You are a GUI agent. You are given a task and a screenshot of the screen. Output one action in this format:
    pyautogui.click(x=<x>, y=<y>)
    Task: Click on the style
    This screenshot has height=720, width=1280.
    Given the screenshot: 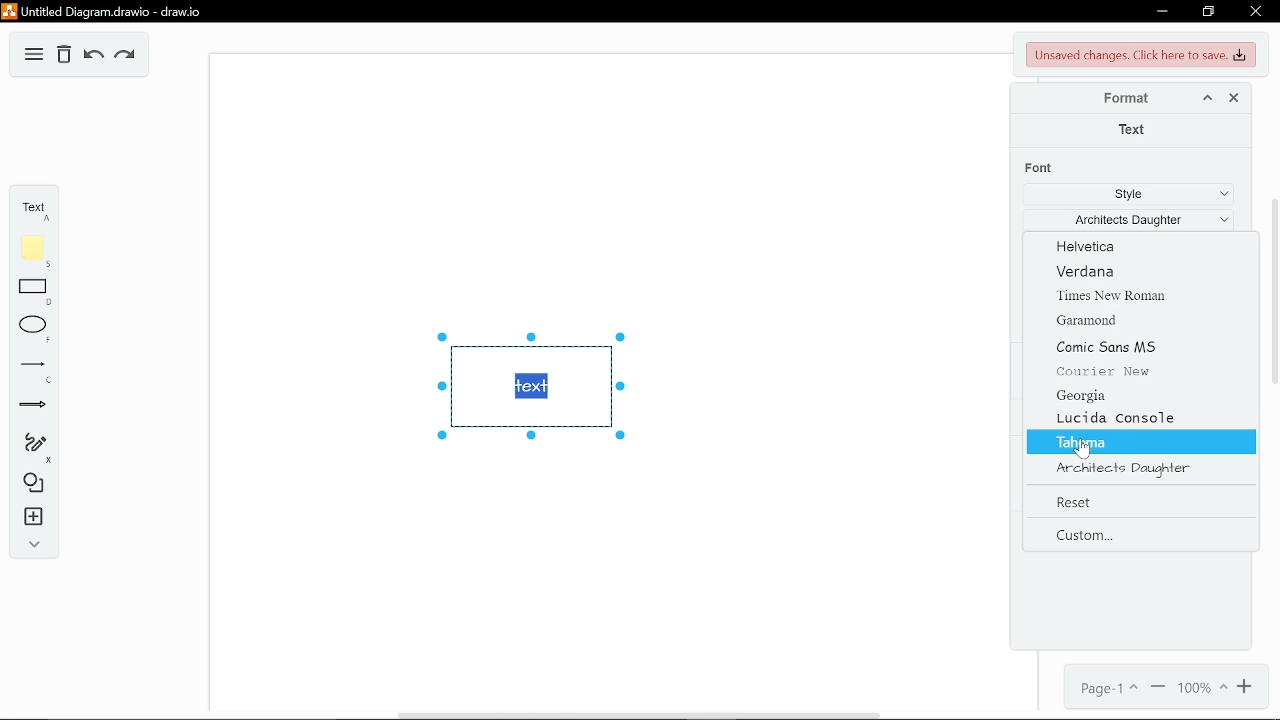 What is the action you would take?
    pyautogui.click(x=1123, y=195)
    